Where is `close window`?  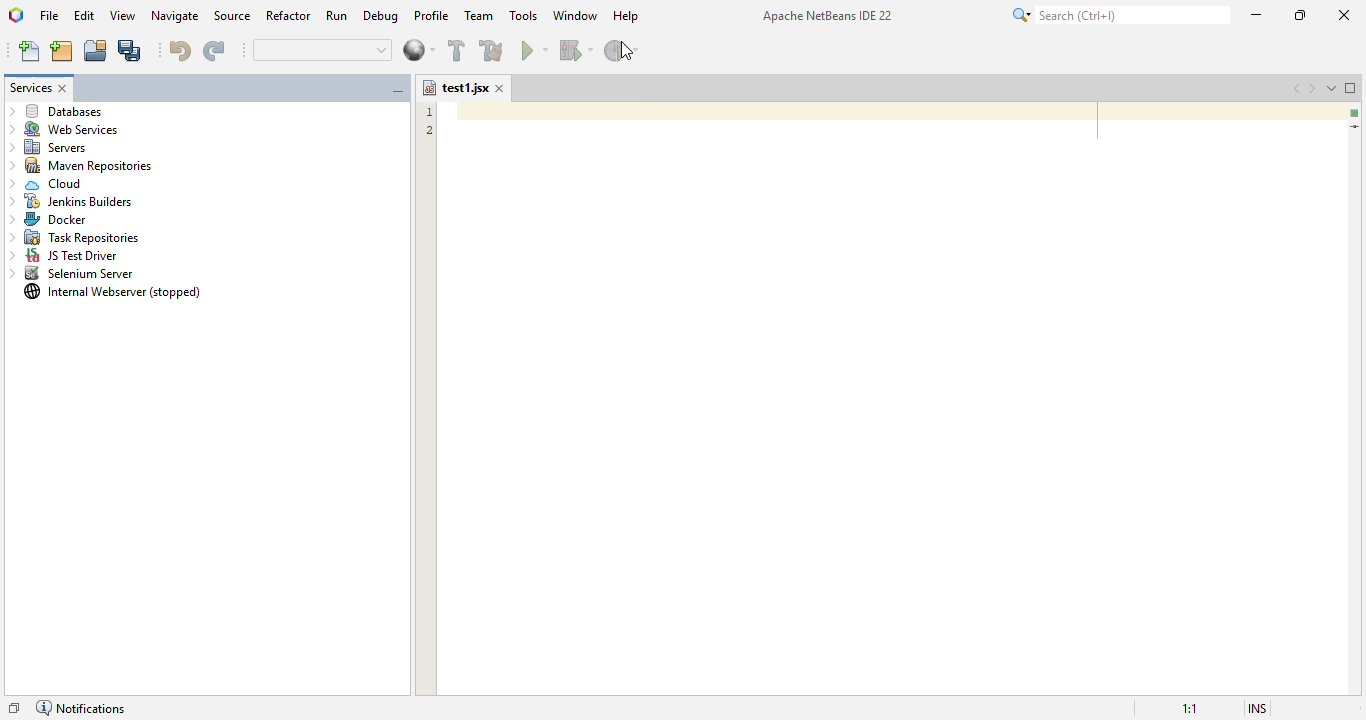
close window is located at coordinates (65, 88).